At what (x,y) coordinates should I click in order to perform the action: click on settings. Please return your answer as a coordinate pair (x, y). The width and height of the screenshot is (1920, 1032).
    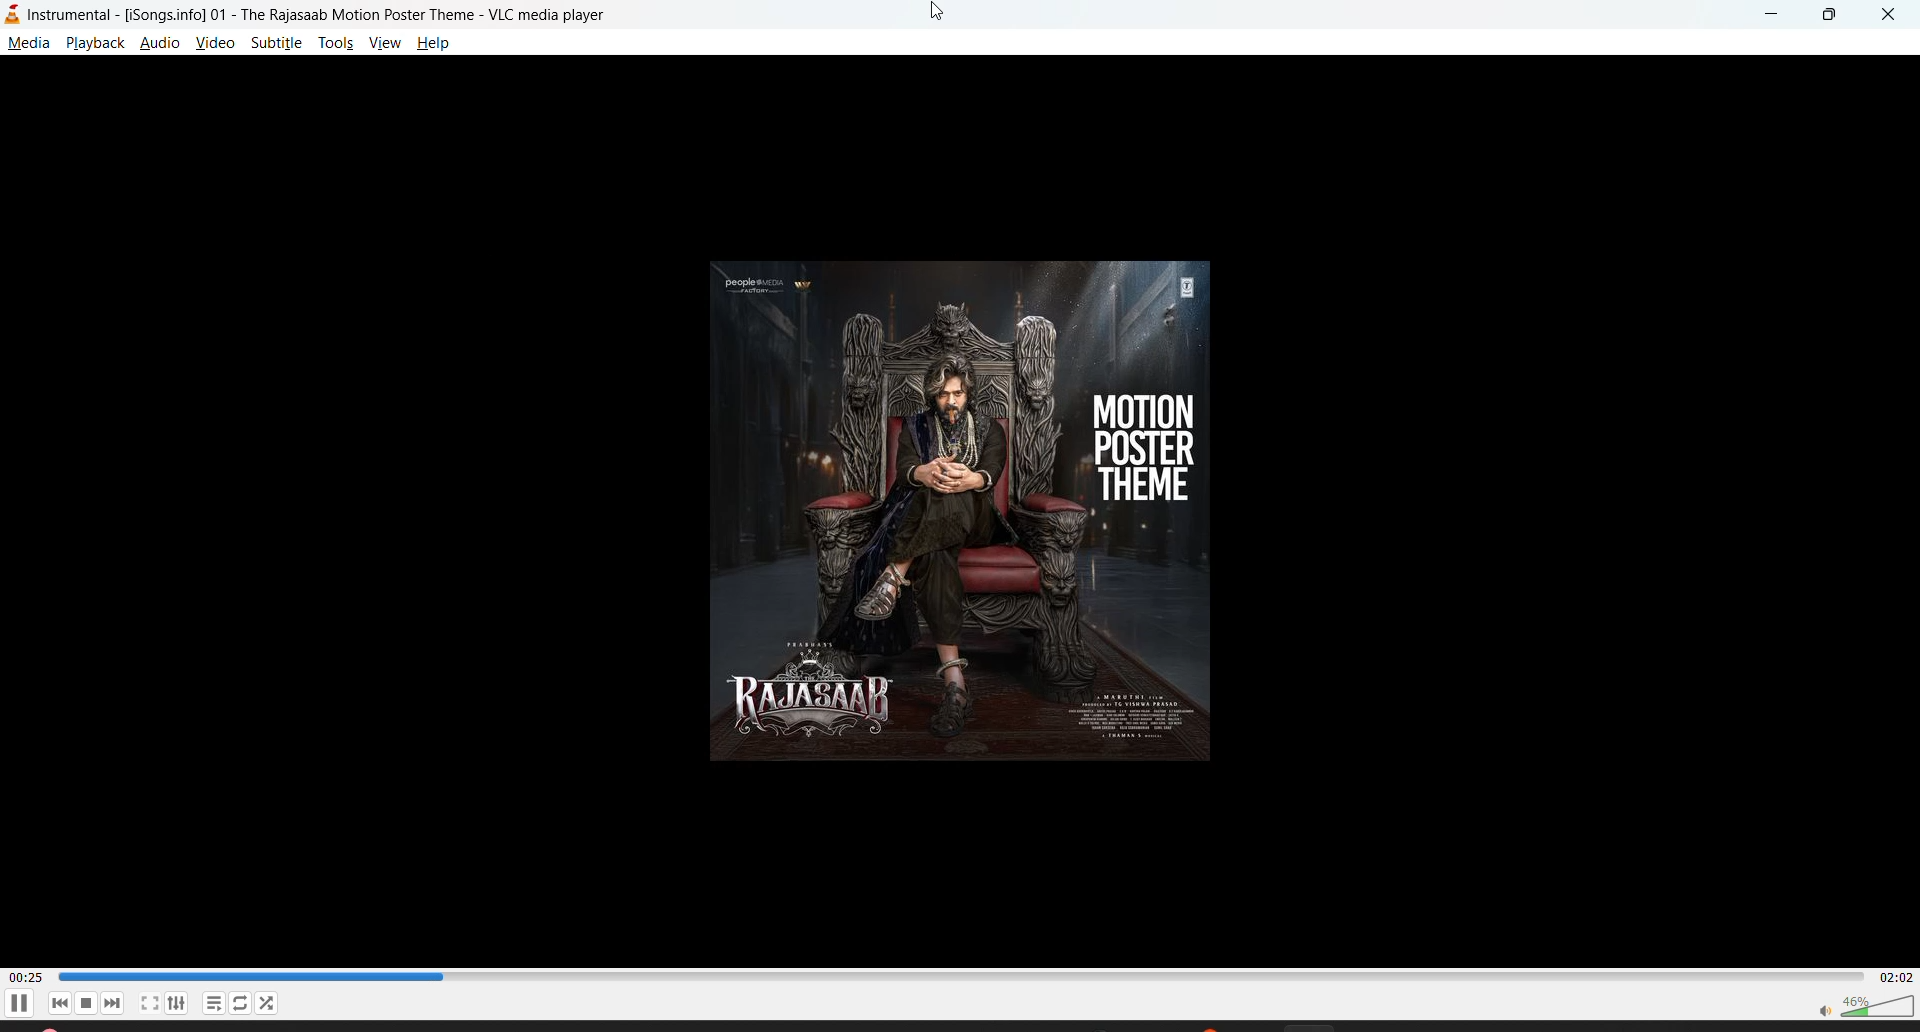
    Looking at the image, I should click on (183, 1001).